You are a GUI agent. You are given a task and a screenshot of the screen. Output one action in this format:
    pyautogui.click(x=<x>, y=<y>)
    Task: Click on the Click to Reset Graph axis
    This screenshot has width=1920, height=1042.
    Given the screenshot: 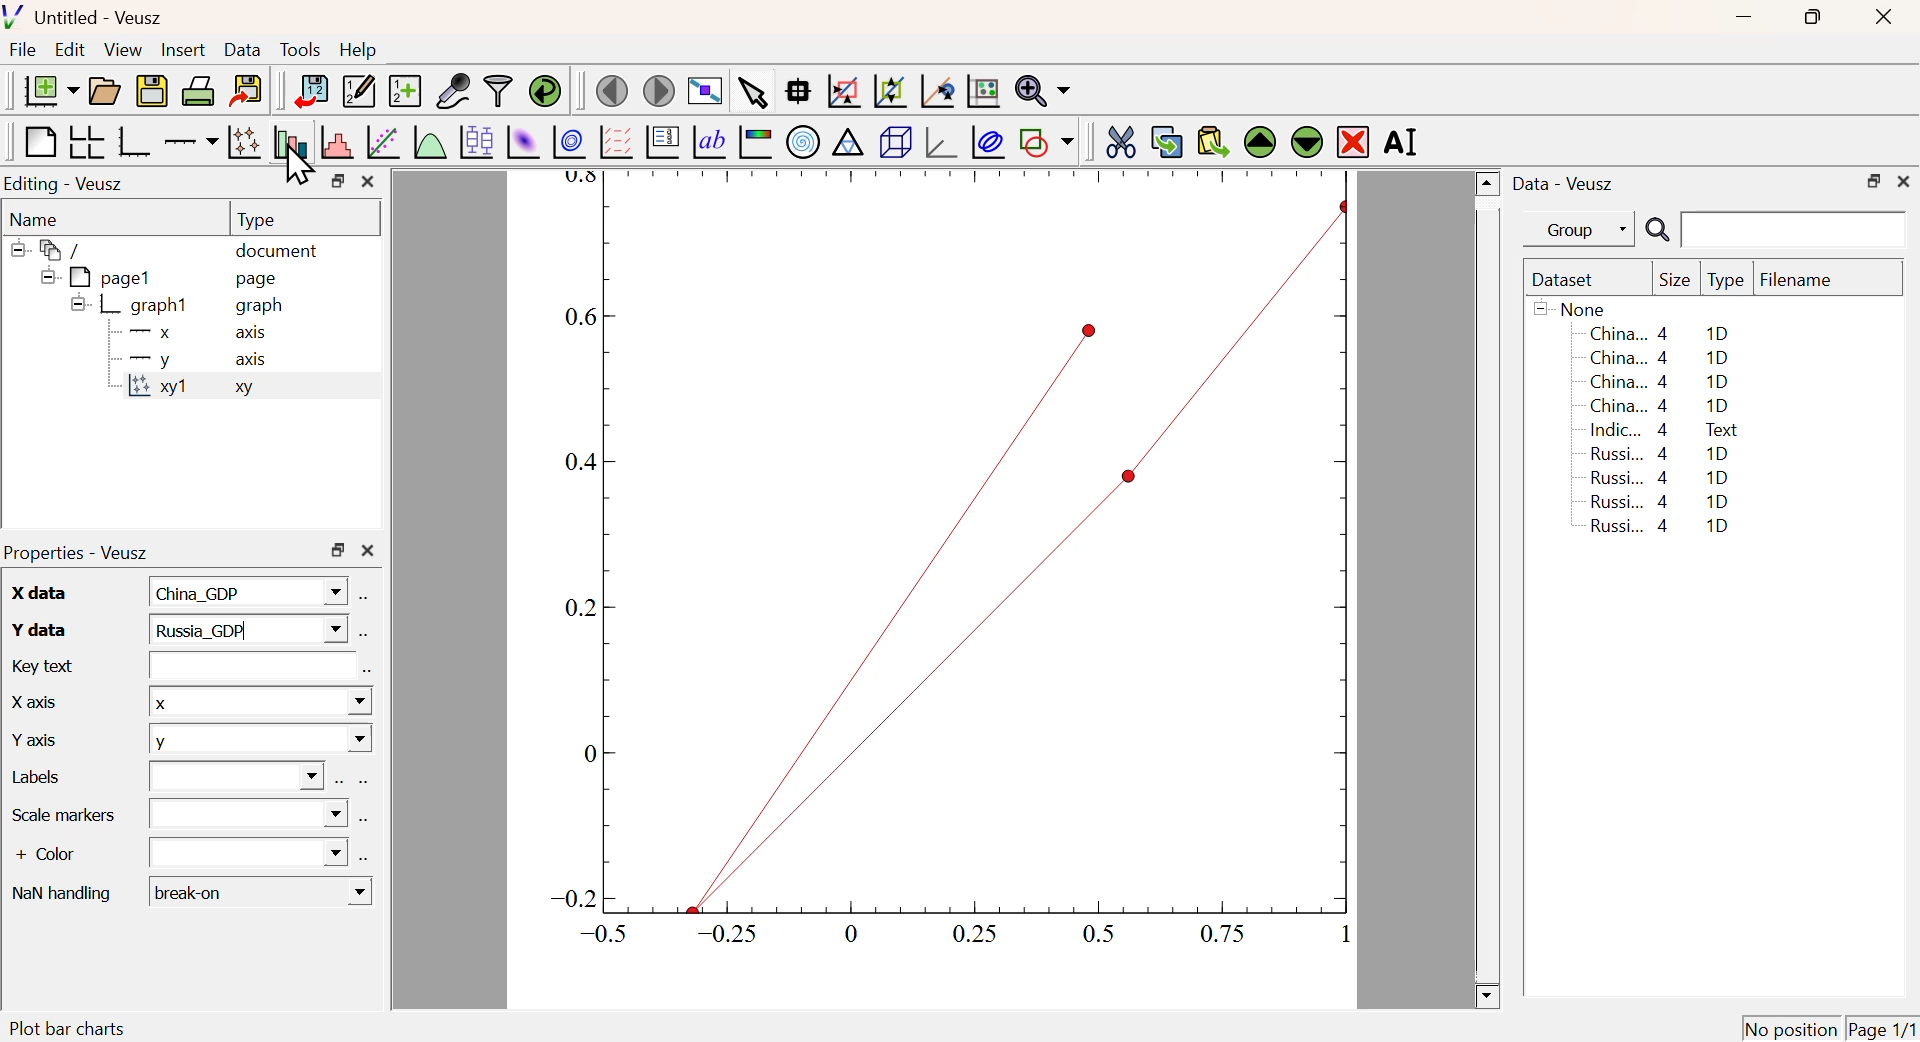 What is the action you would take?
    pyautogui.click(x=982, y=89)
    